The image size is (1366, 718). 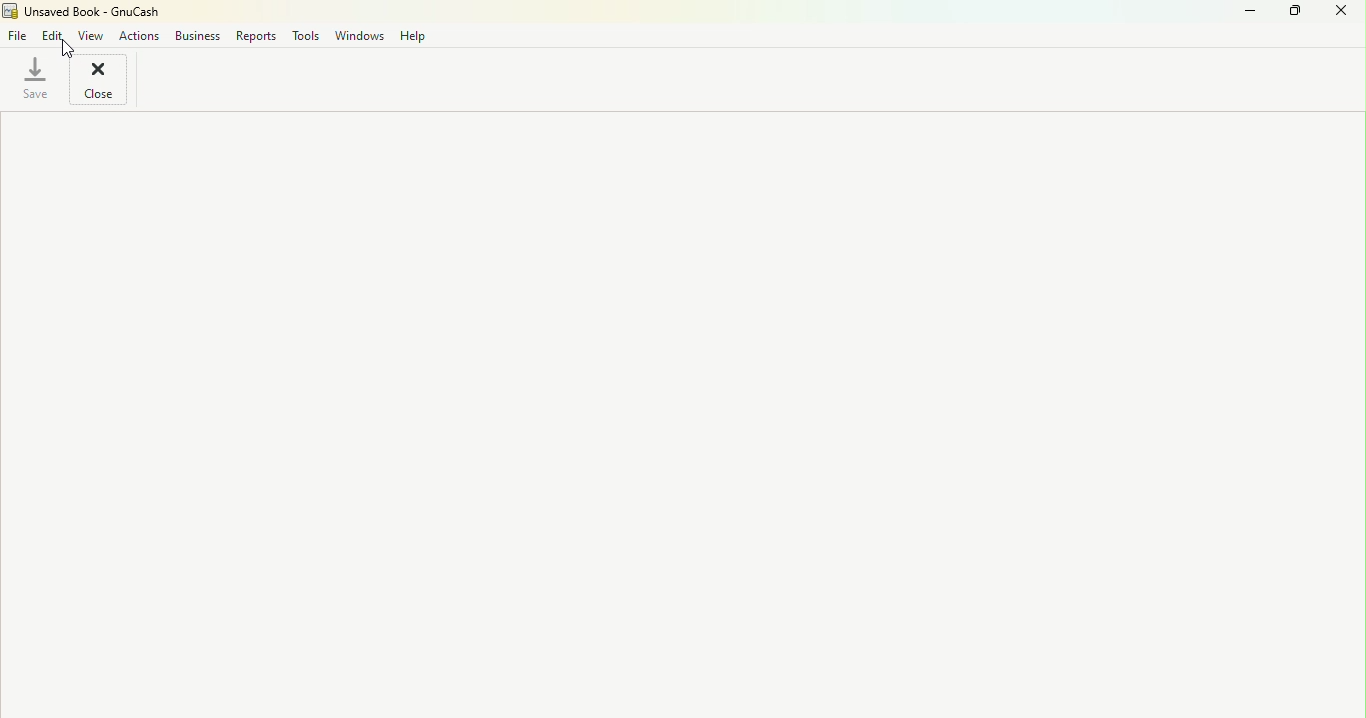 What do you see at coordinates (1295, 16) in the screenshot?
I see `Maximize` at bounding box center [1295, 16].